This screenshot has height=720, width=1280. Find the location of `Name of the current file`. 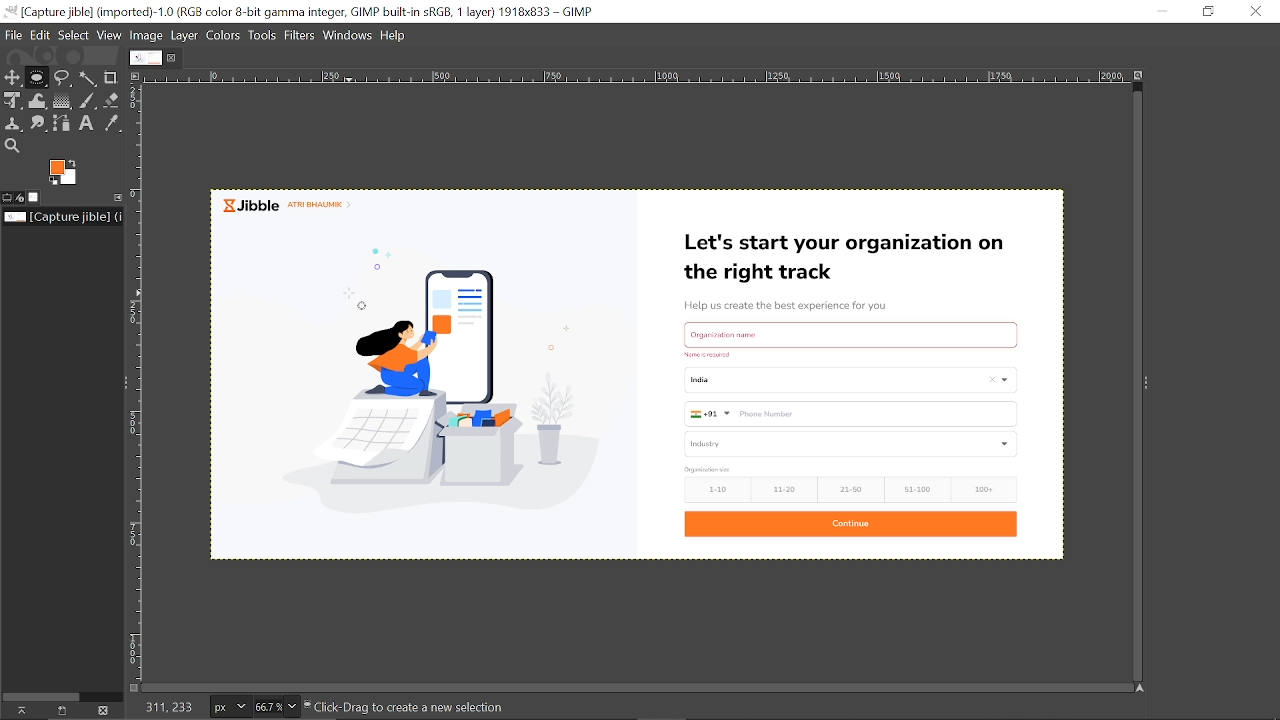

Name of the current file is located at coordinates (64, 217).